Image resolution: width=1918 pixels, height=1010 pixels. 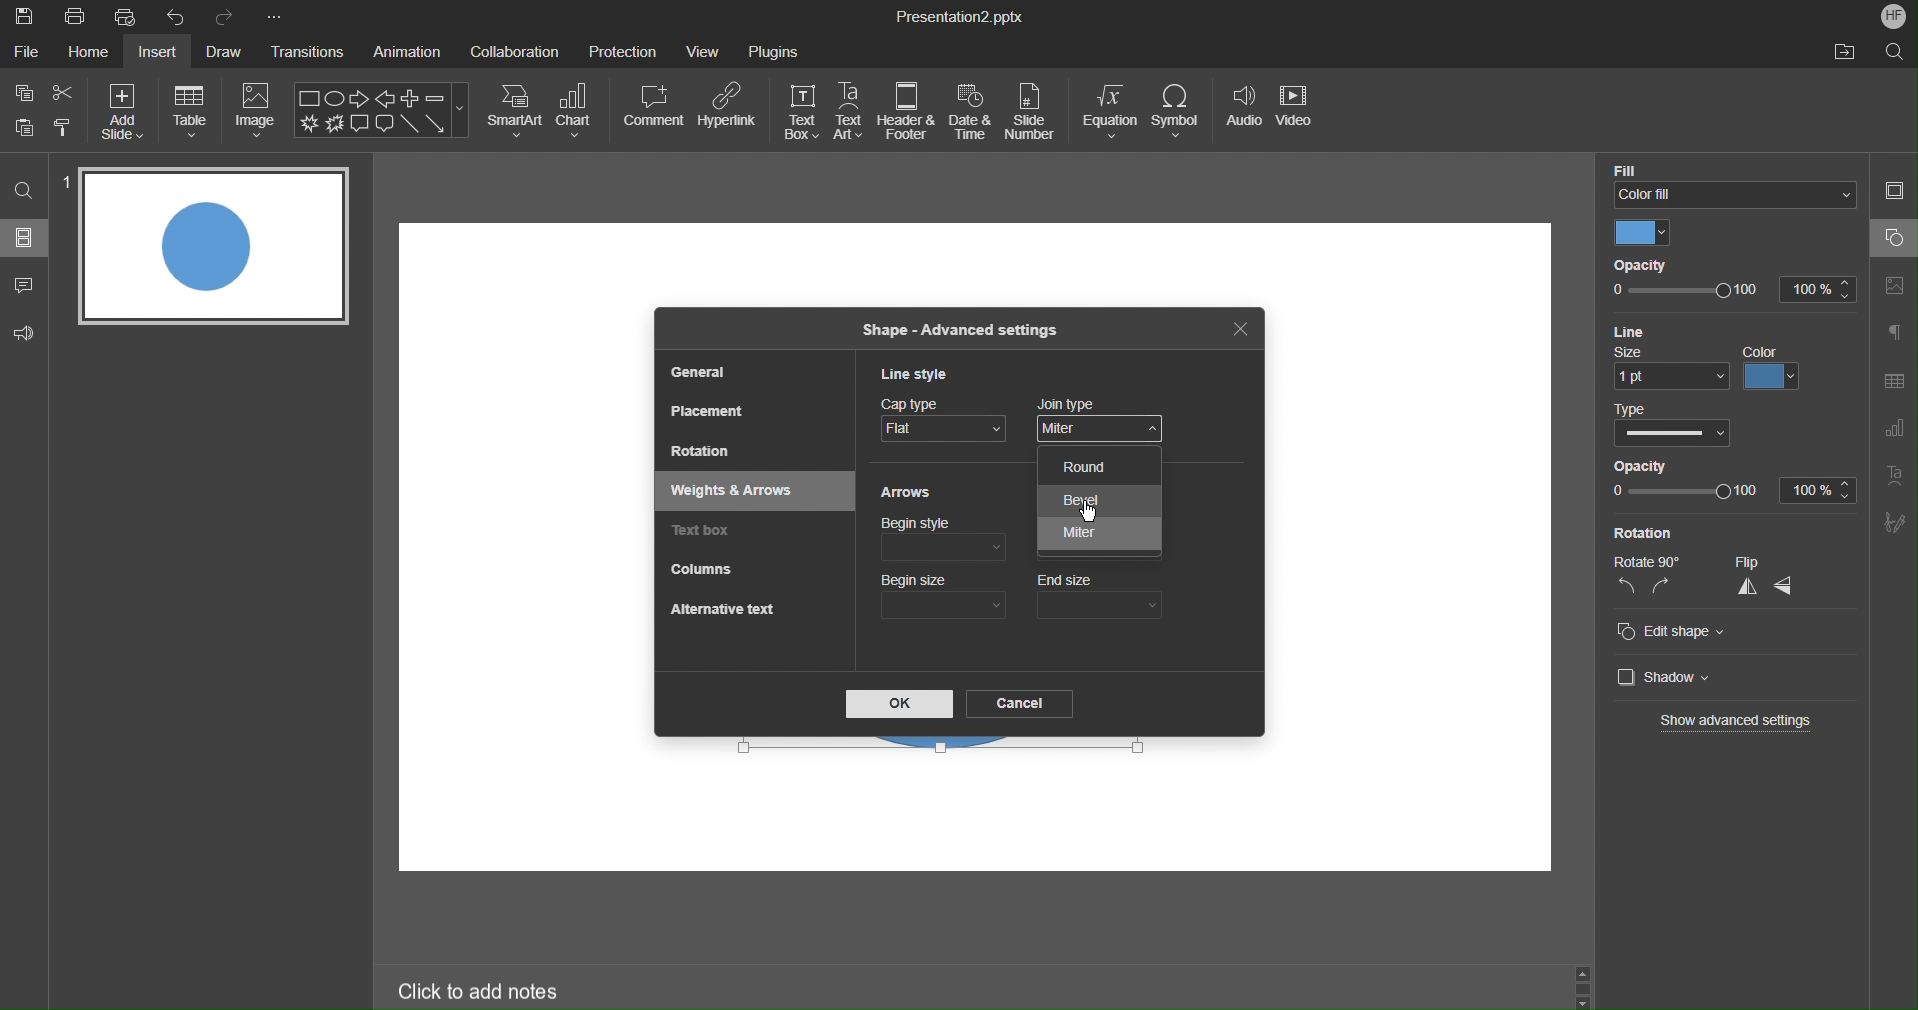 I want to click on Text box, so click(x=705, y=532).